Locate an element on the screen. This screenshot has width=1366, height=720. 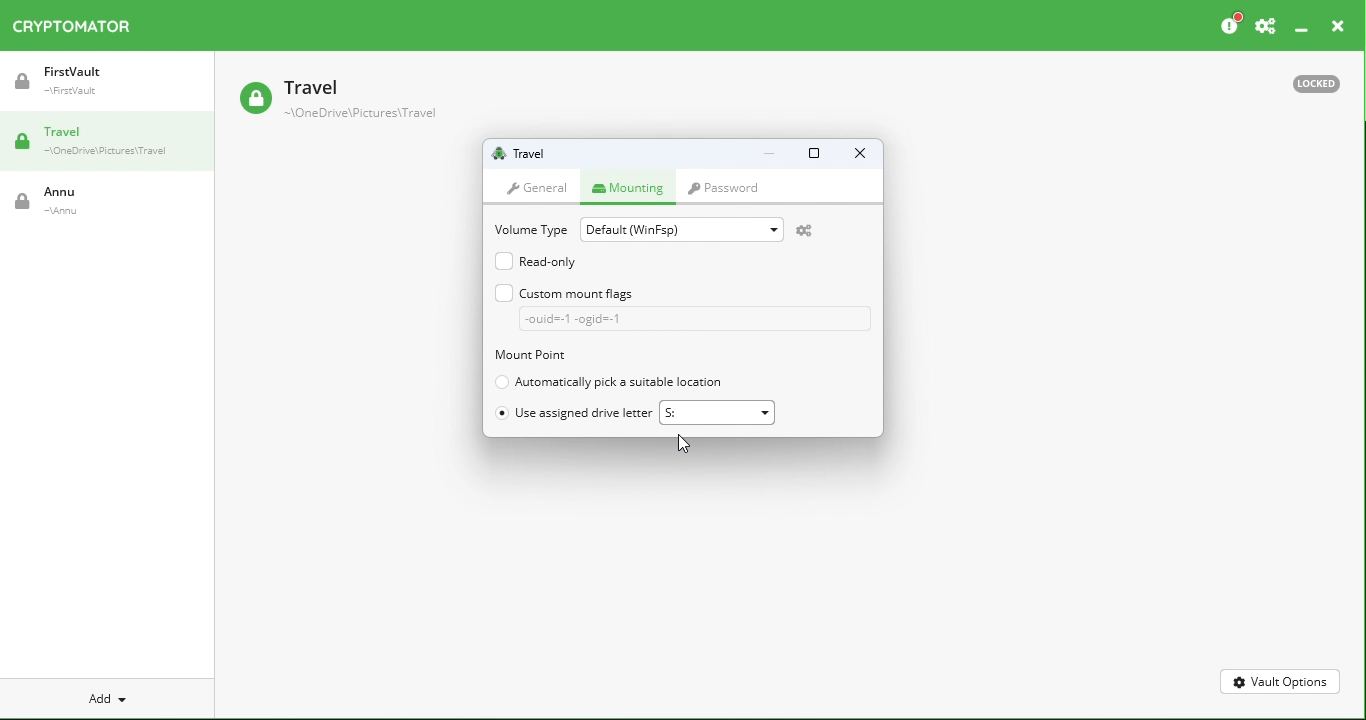
Please consider donating is located at coordinates (1229, 23).